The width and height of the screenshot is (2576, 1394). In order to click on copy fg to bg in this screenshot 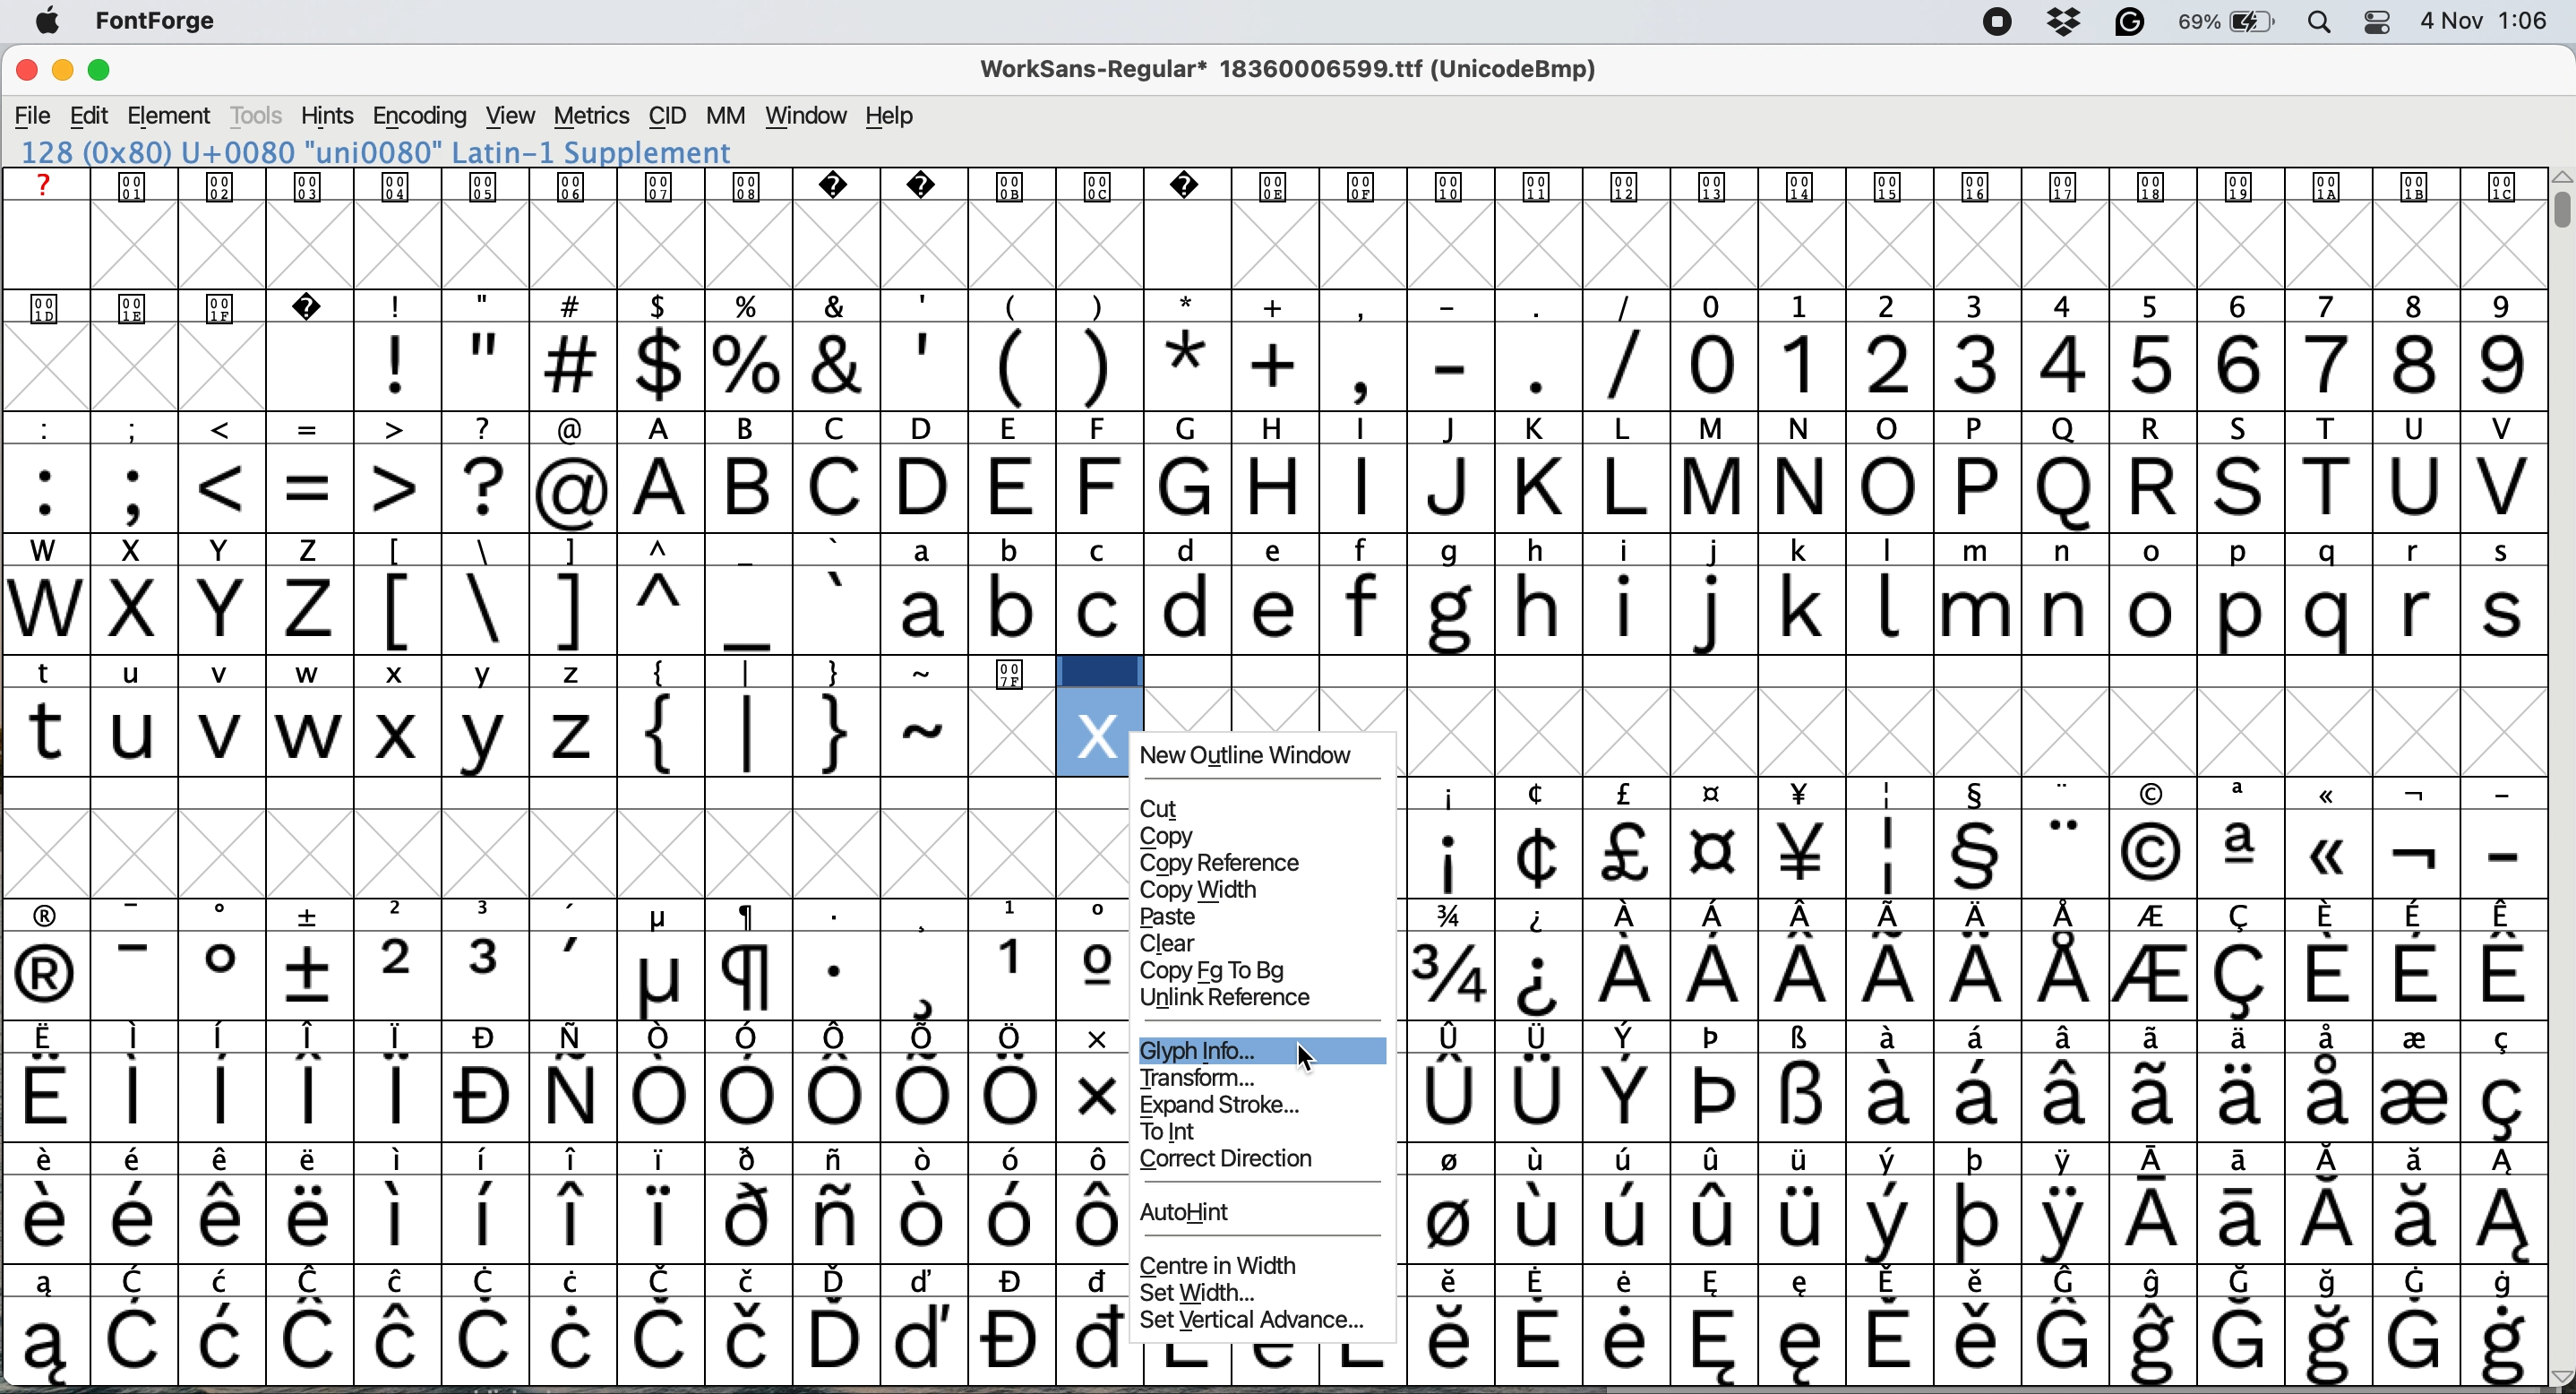, I will do `click(1214, 969)`.